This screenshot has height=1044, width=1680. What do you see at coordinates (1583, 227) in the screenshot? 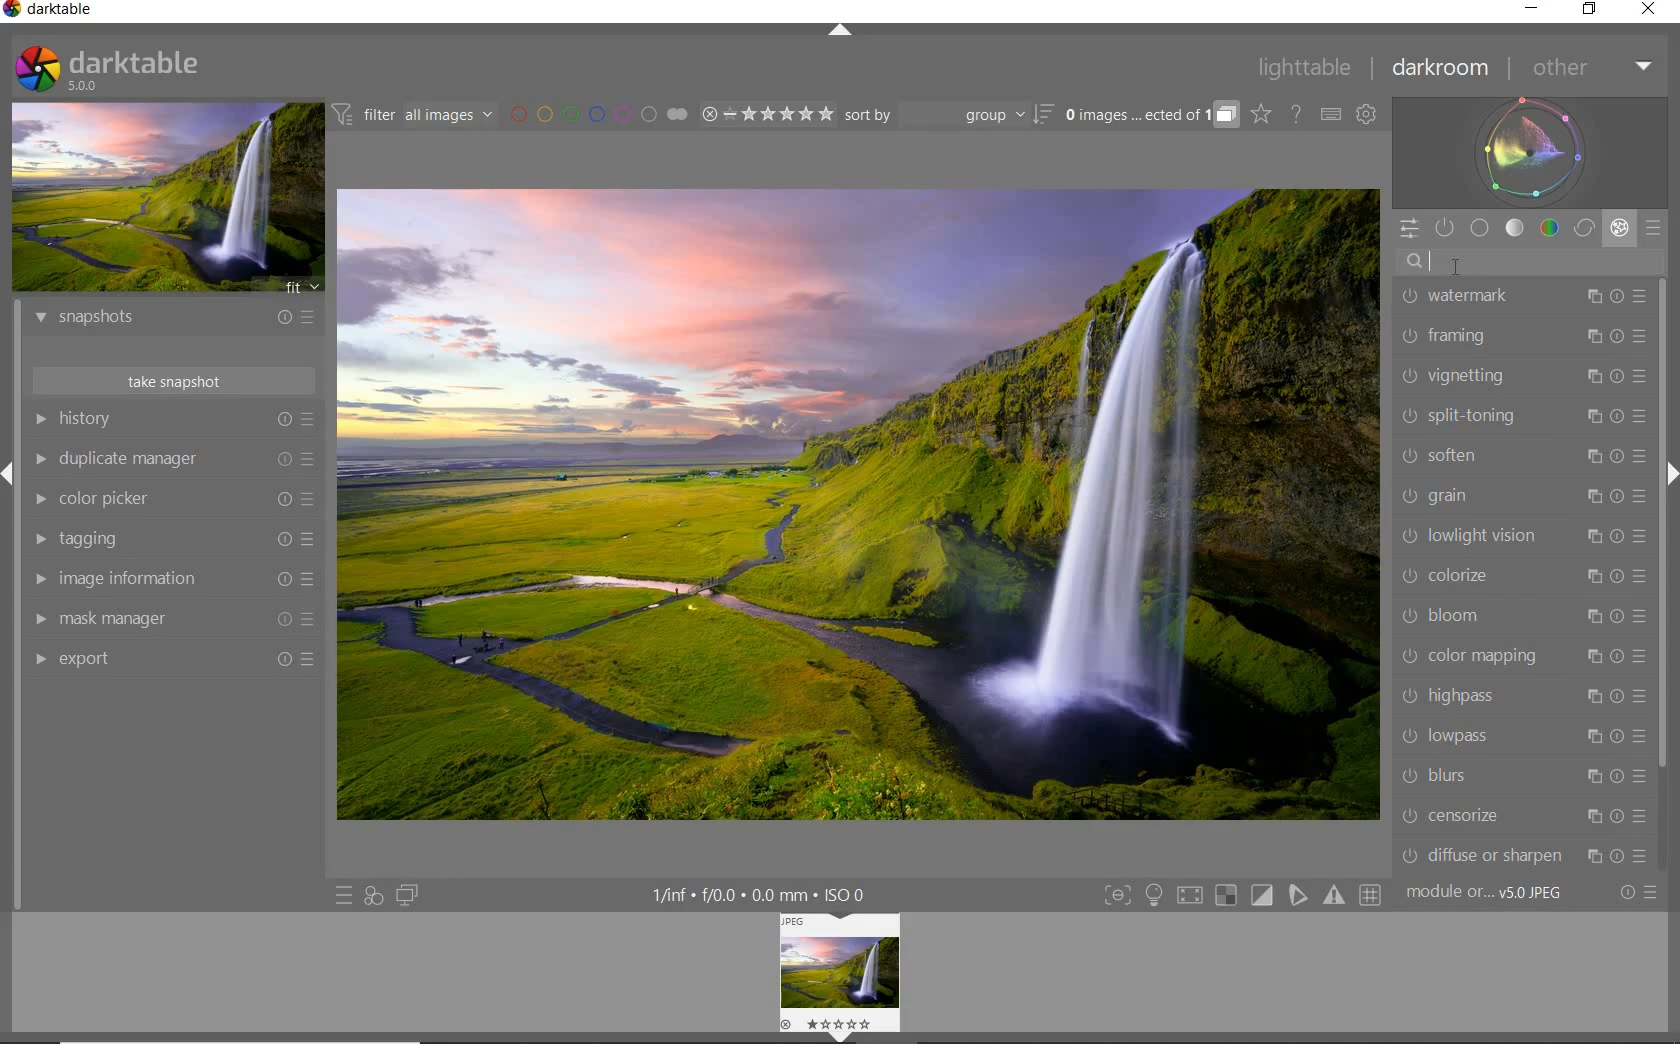
I see `correct` at bounding box center [1583, 227].